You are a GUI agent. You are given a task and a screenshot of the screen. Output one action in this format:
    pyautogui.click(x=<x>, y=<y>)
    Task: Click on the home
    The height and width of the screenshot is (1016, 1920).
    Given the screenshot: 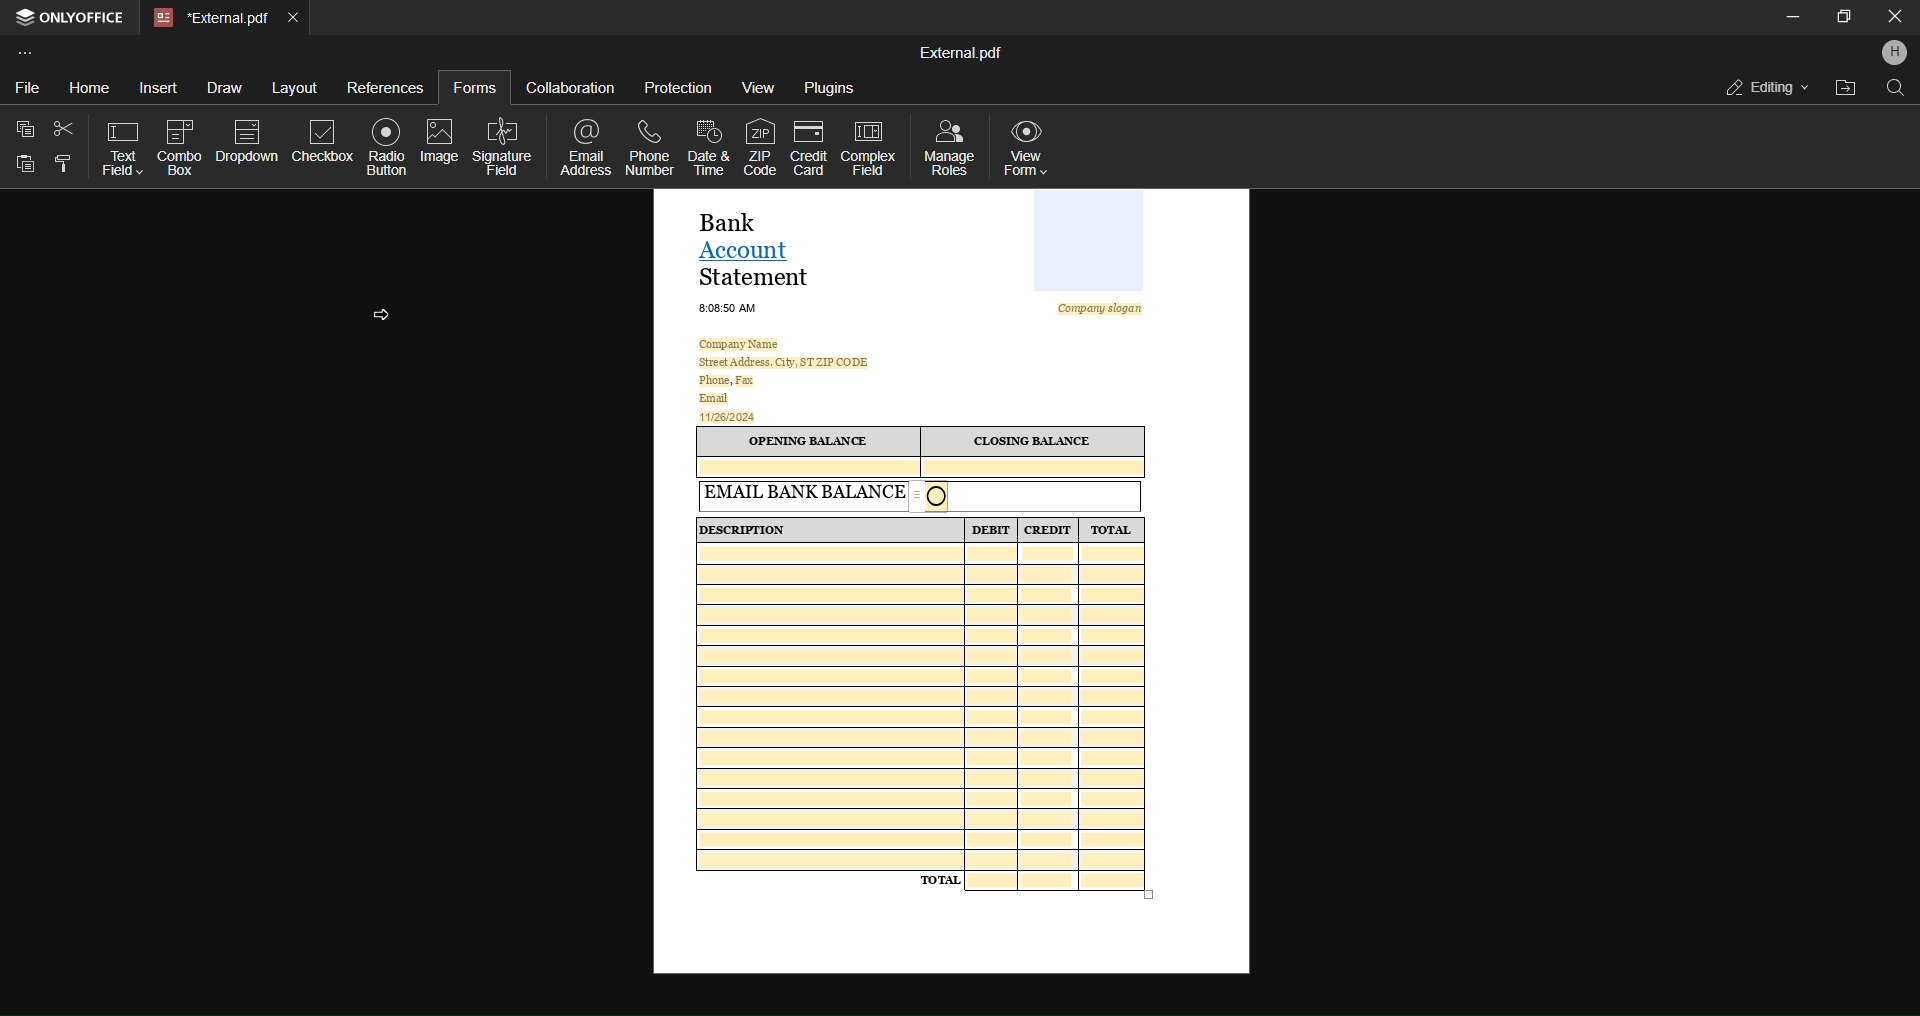 What is the action you would take?
    pyautogui.click(x=80, y=85)
    